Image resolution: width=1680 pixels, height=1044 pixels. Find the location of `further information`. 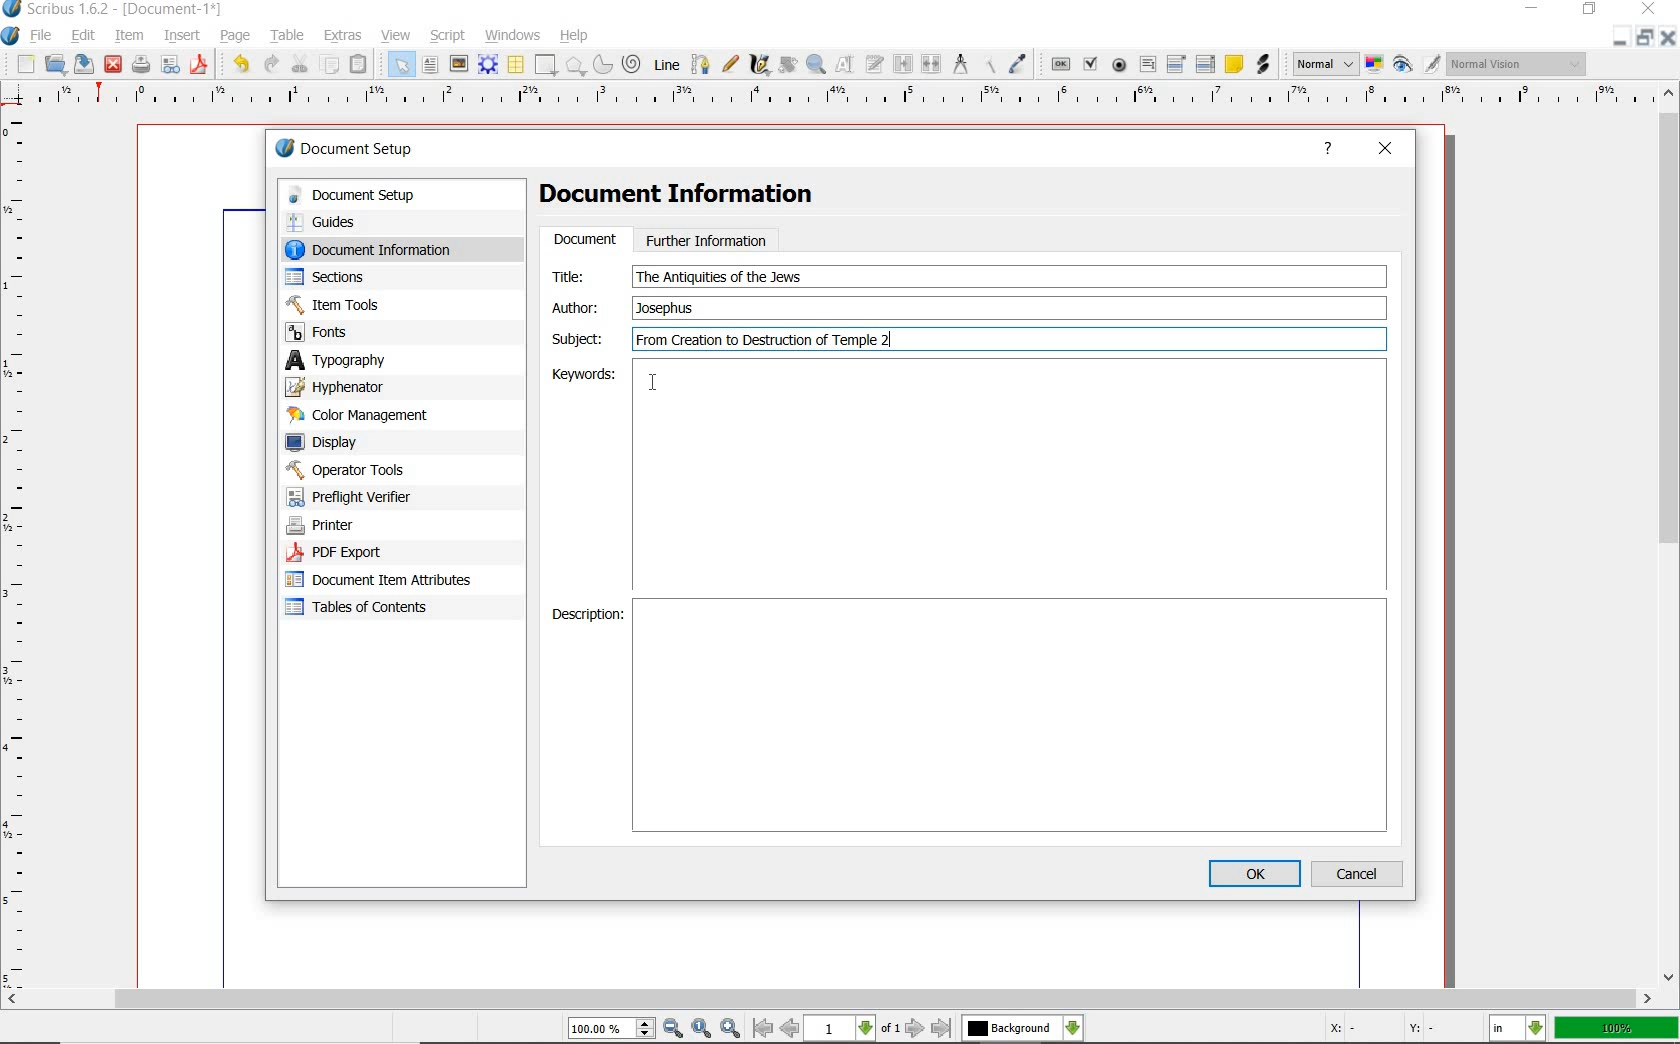

further information is located at coordinates (707, 239).